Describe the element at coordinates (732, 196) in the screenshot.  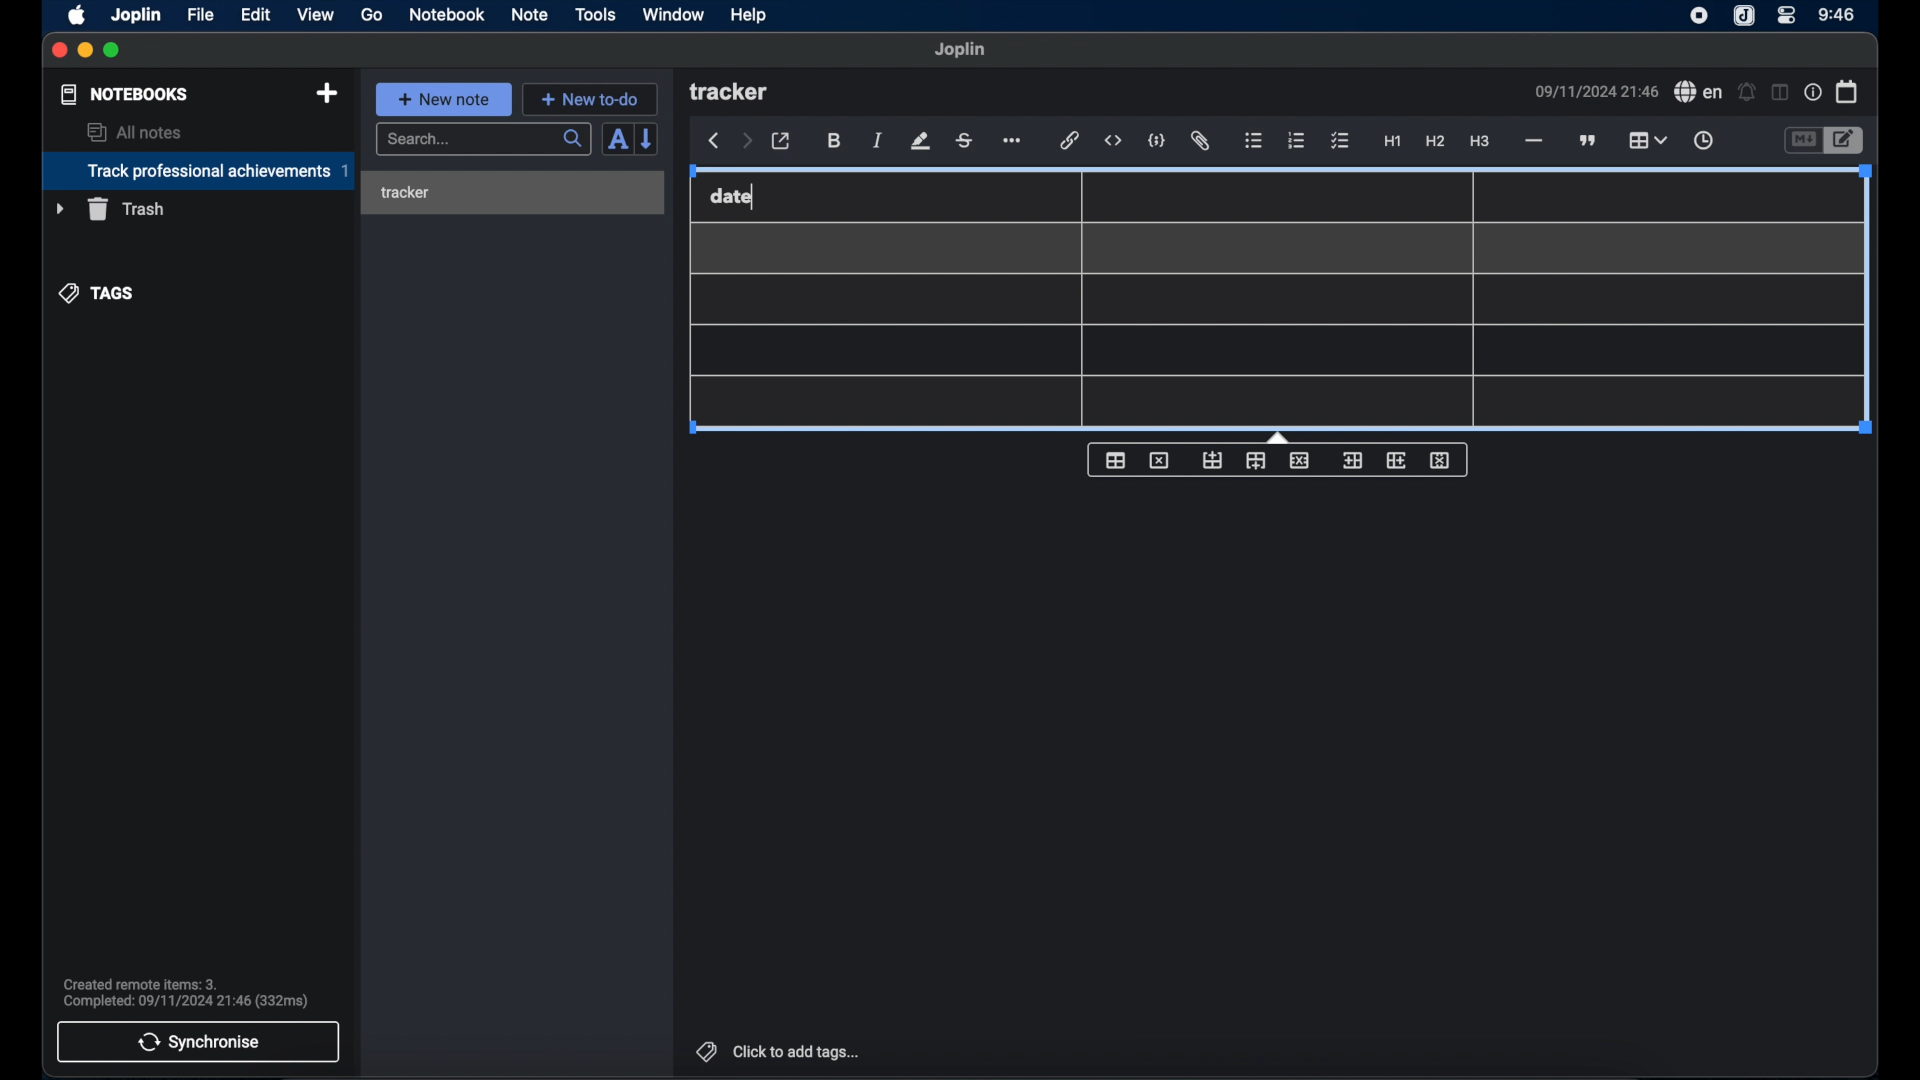
I see `date` at that location.